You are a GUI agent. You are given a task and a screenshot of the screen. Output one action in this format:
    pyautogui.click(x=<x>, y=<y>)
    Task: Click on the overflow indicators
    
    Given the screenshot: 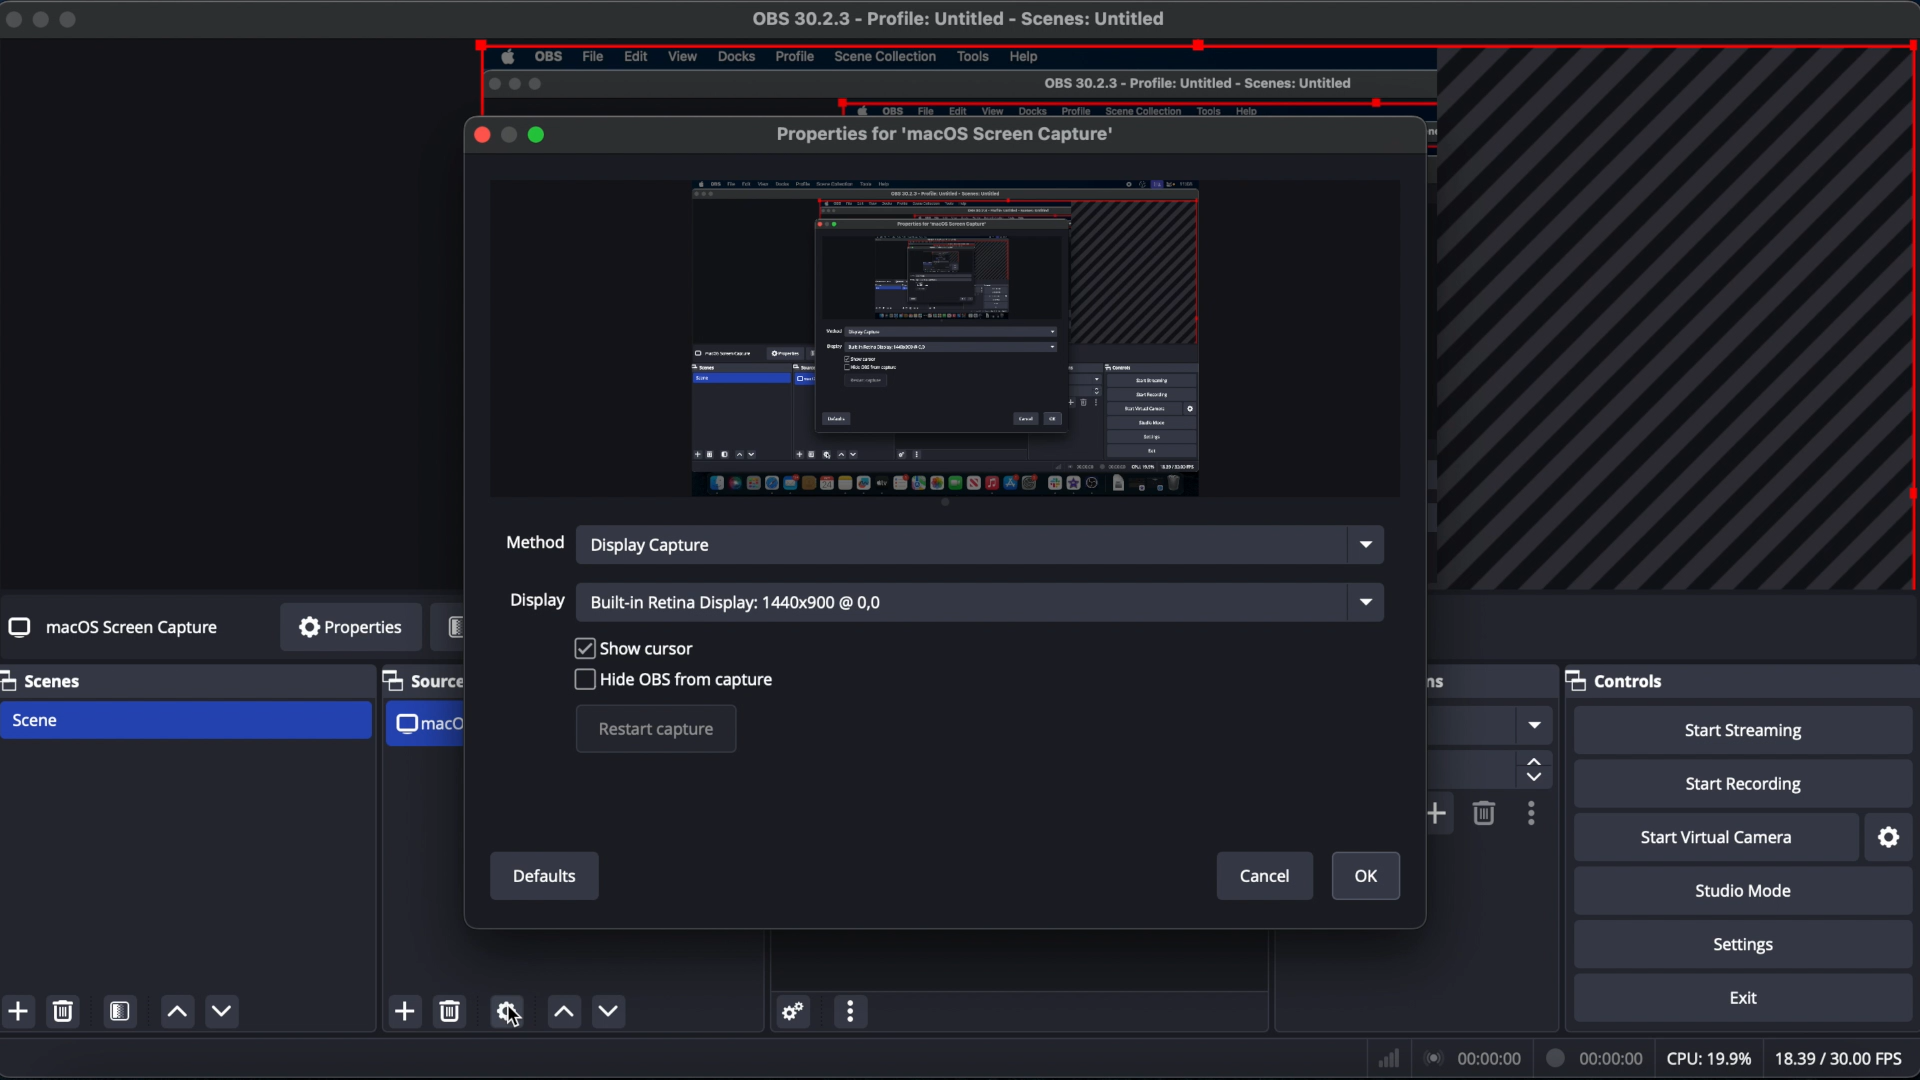 What is the action you would take?
    pyautogui.click(x=1665, y=324)
    